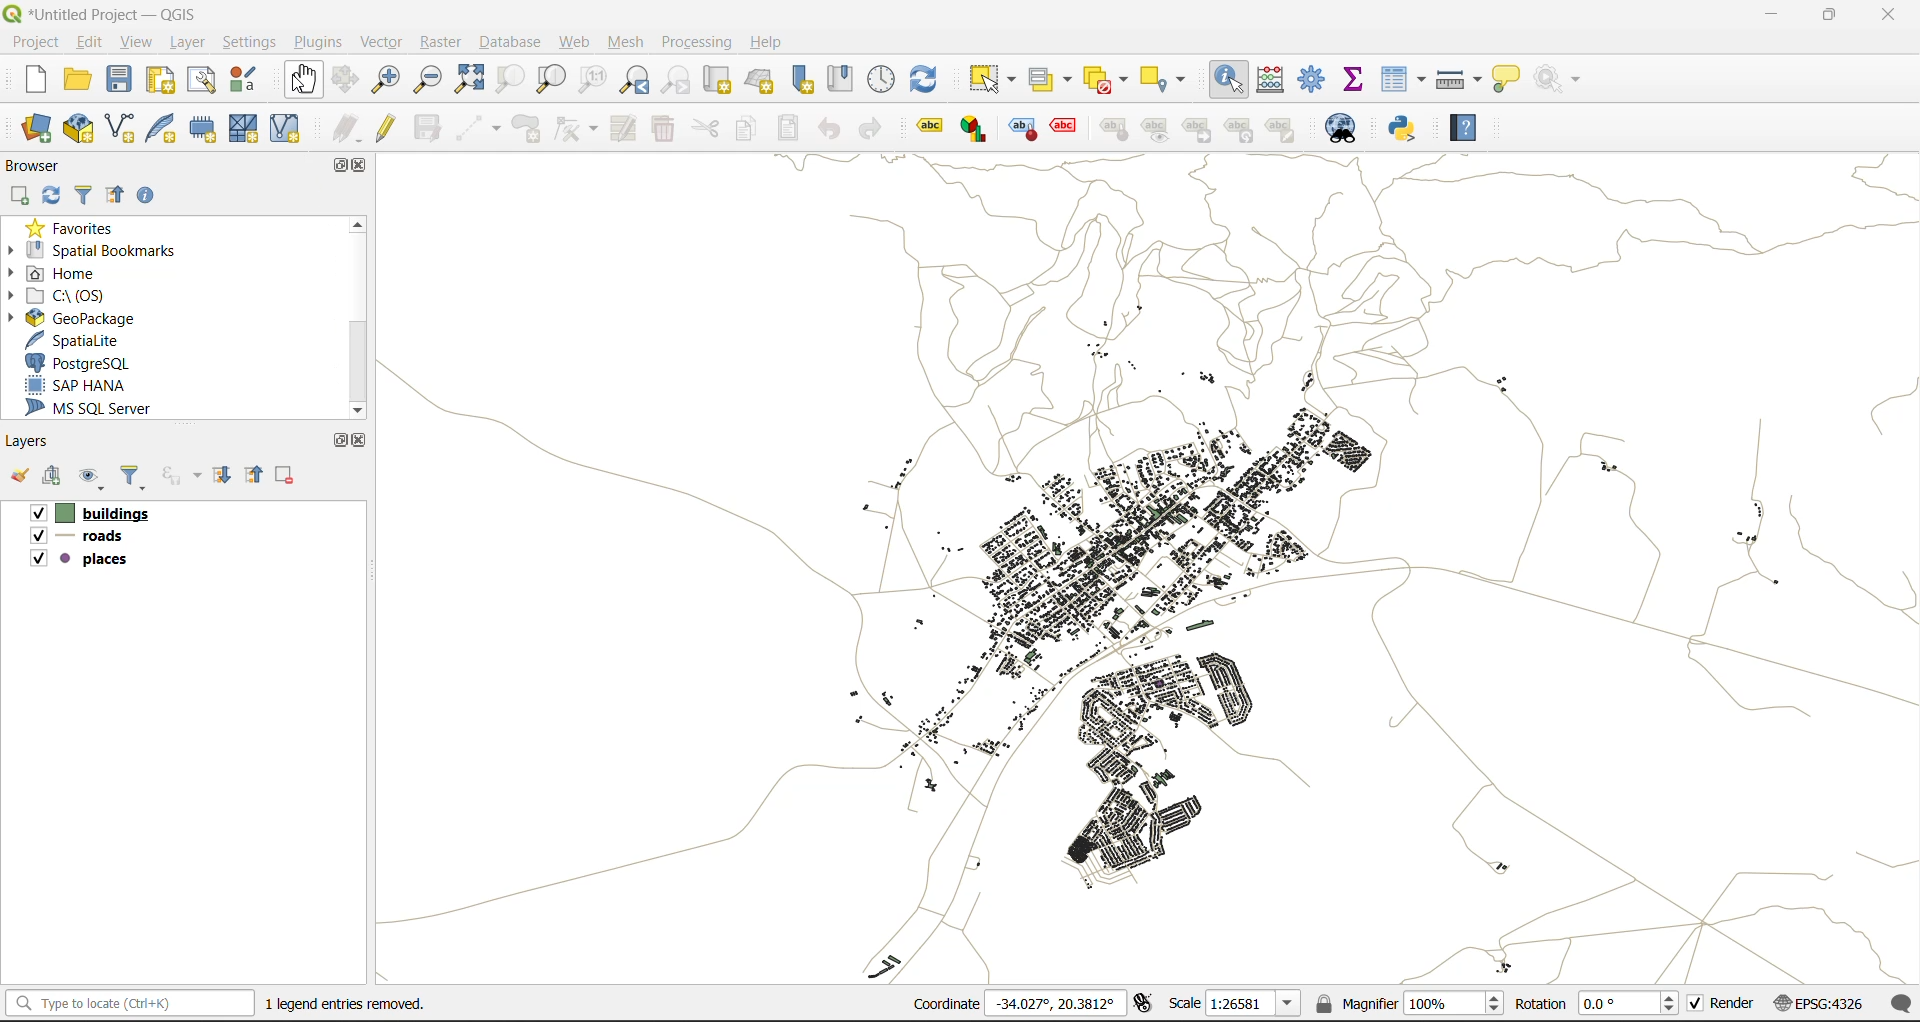 This screenshot has height=1022, width=1920. What do you see at coordinates (622, 129) in the screenshot?
I see `modify` at bounding box center [622, 129].